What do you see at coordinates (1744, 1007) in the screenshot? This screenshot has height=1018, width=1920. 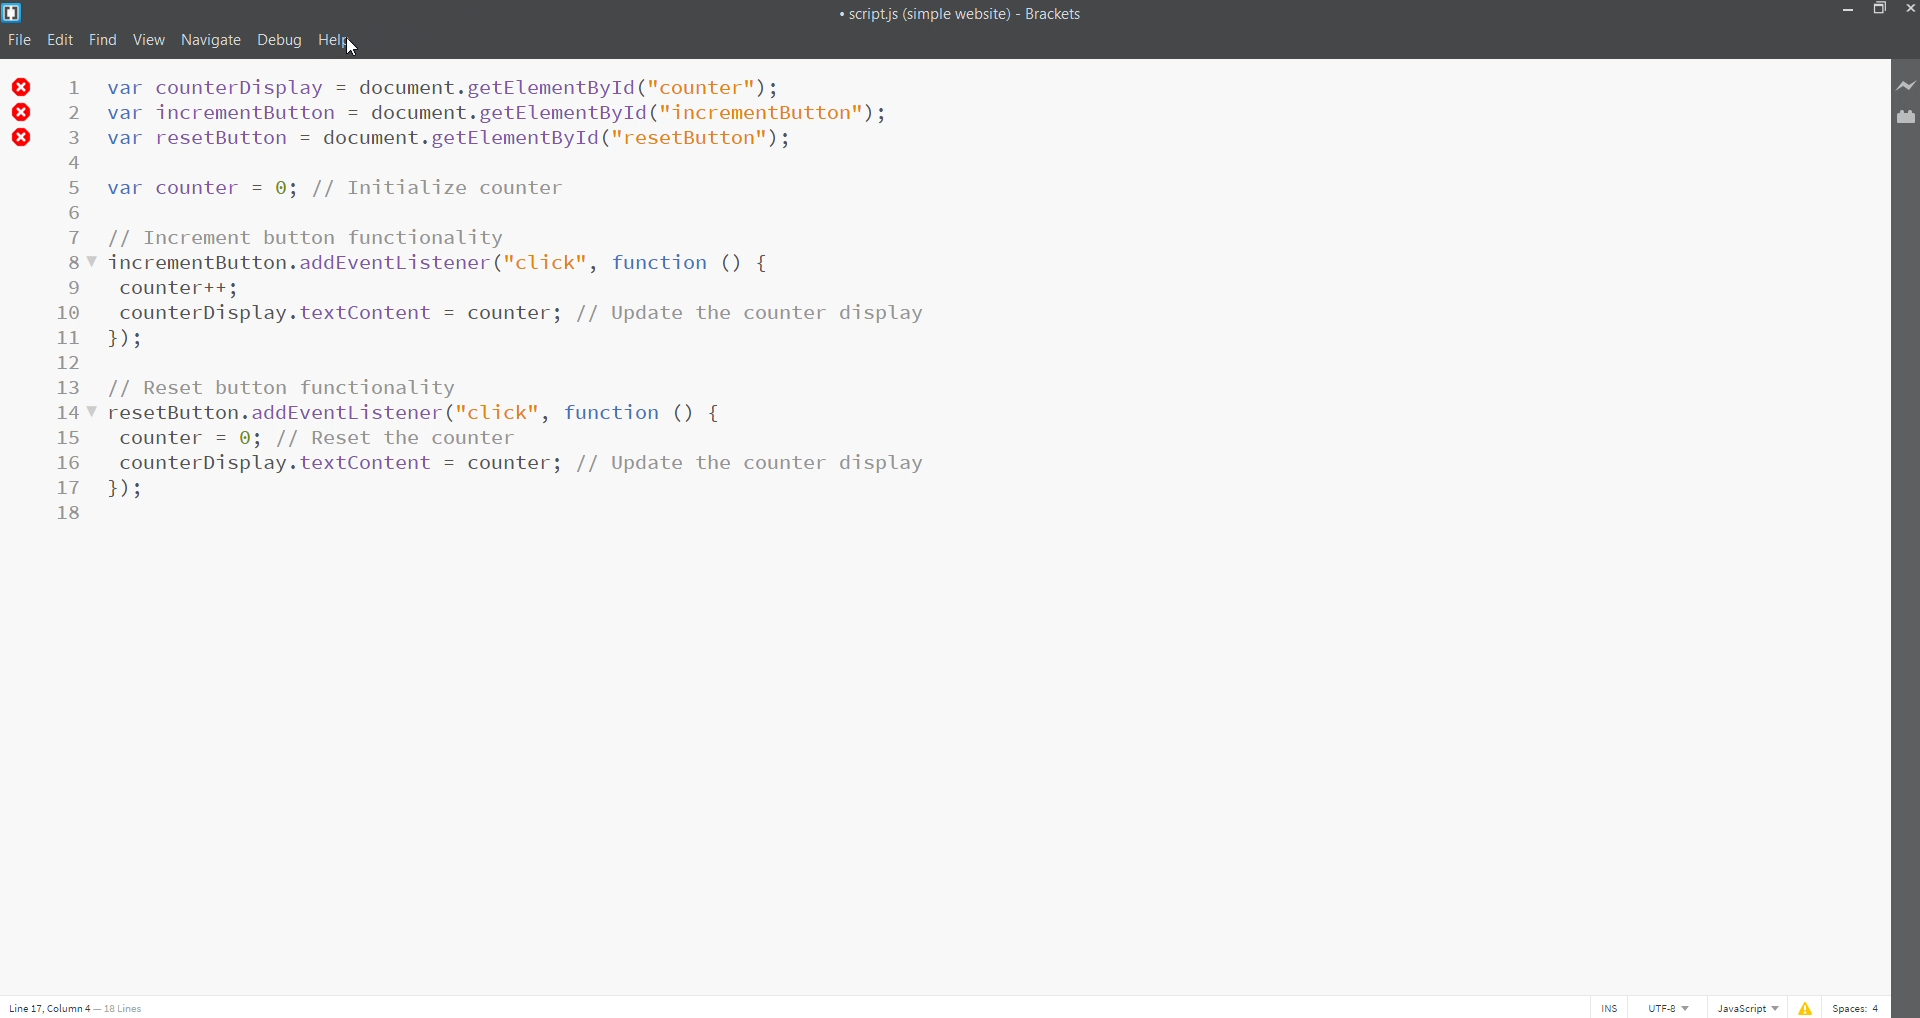 I see `file type` at bounding box center [1744, 1007].